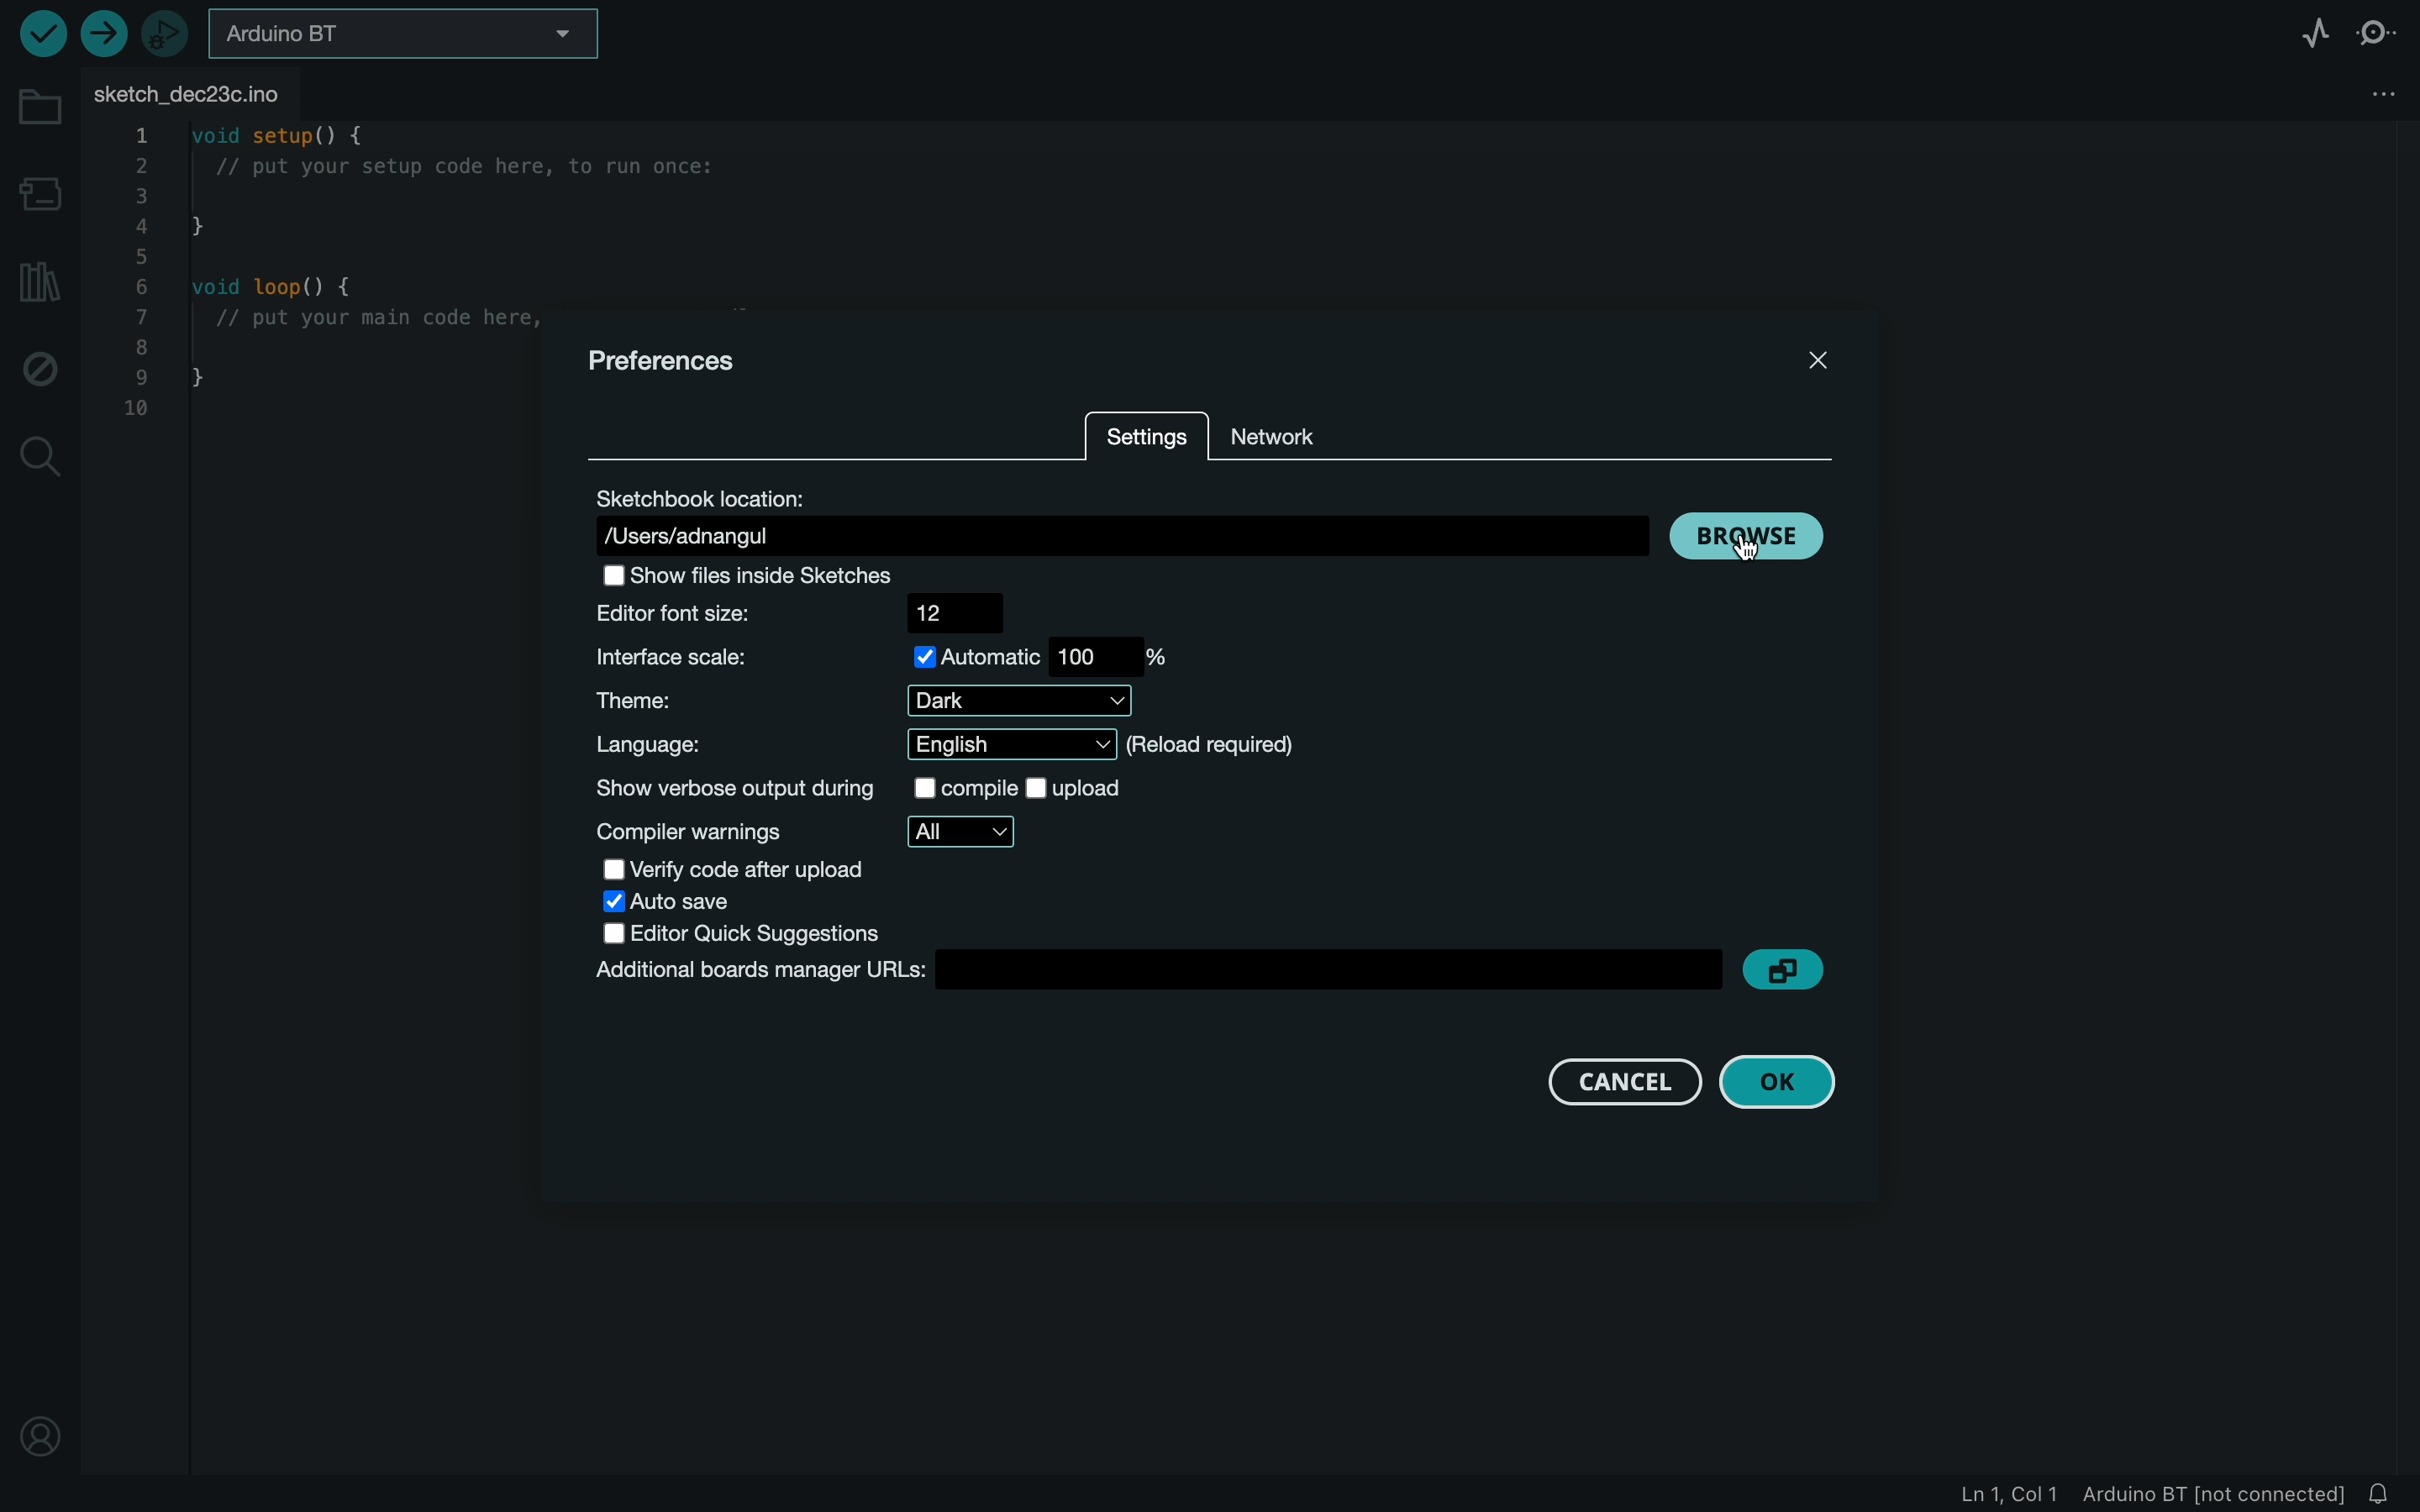 This screenshot has height=1512, width=2420. What do you see at coordinates (2377, 100) in the screenshot?
I see `tab settings` at bounding box center [2377, 100].